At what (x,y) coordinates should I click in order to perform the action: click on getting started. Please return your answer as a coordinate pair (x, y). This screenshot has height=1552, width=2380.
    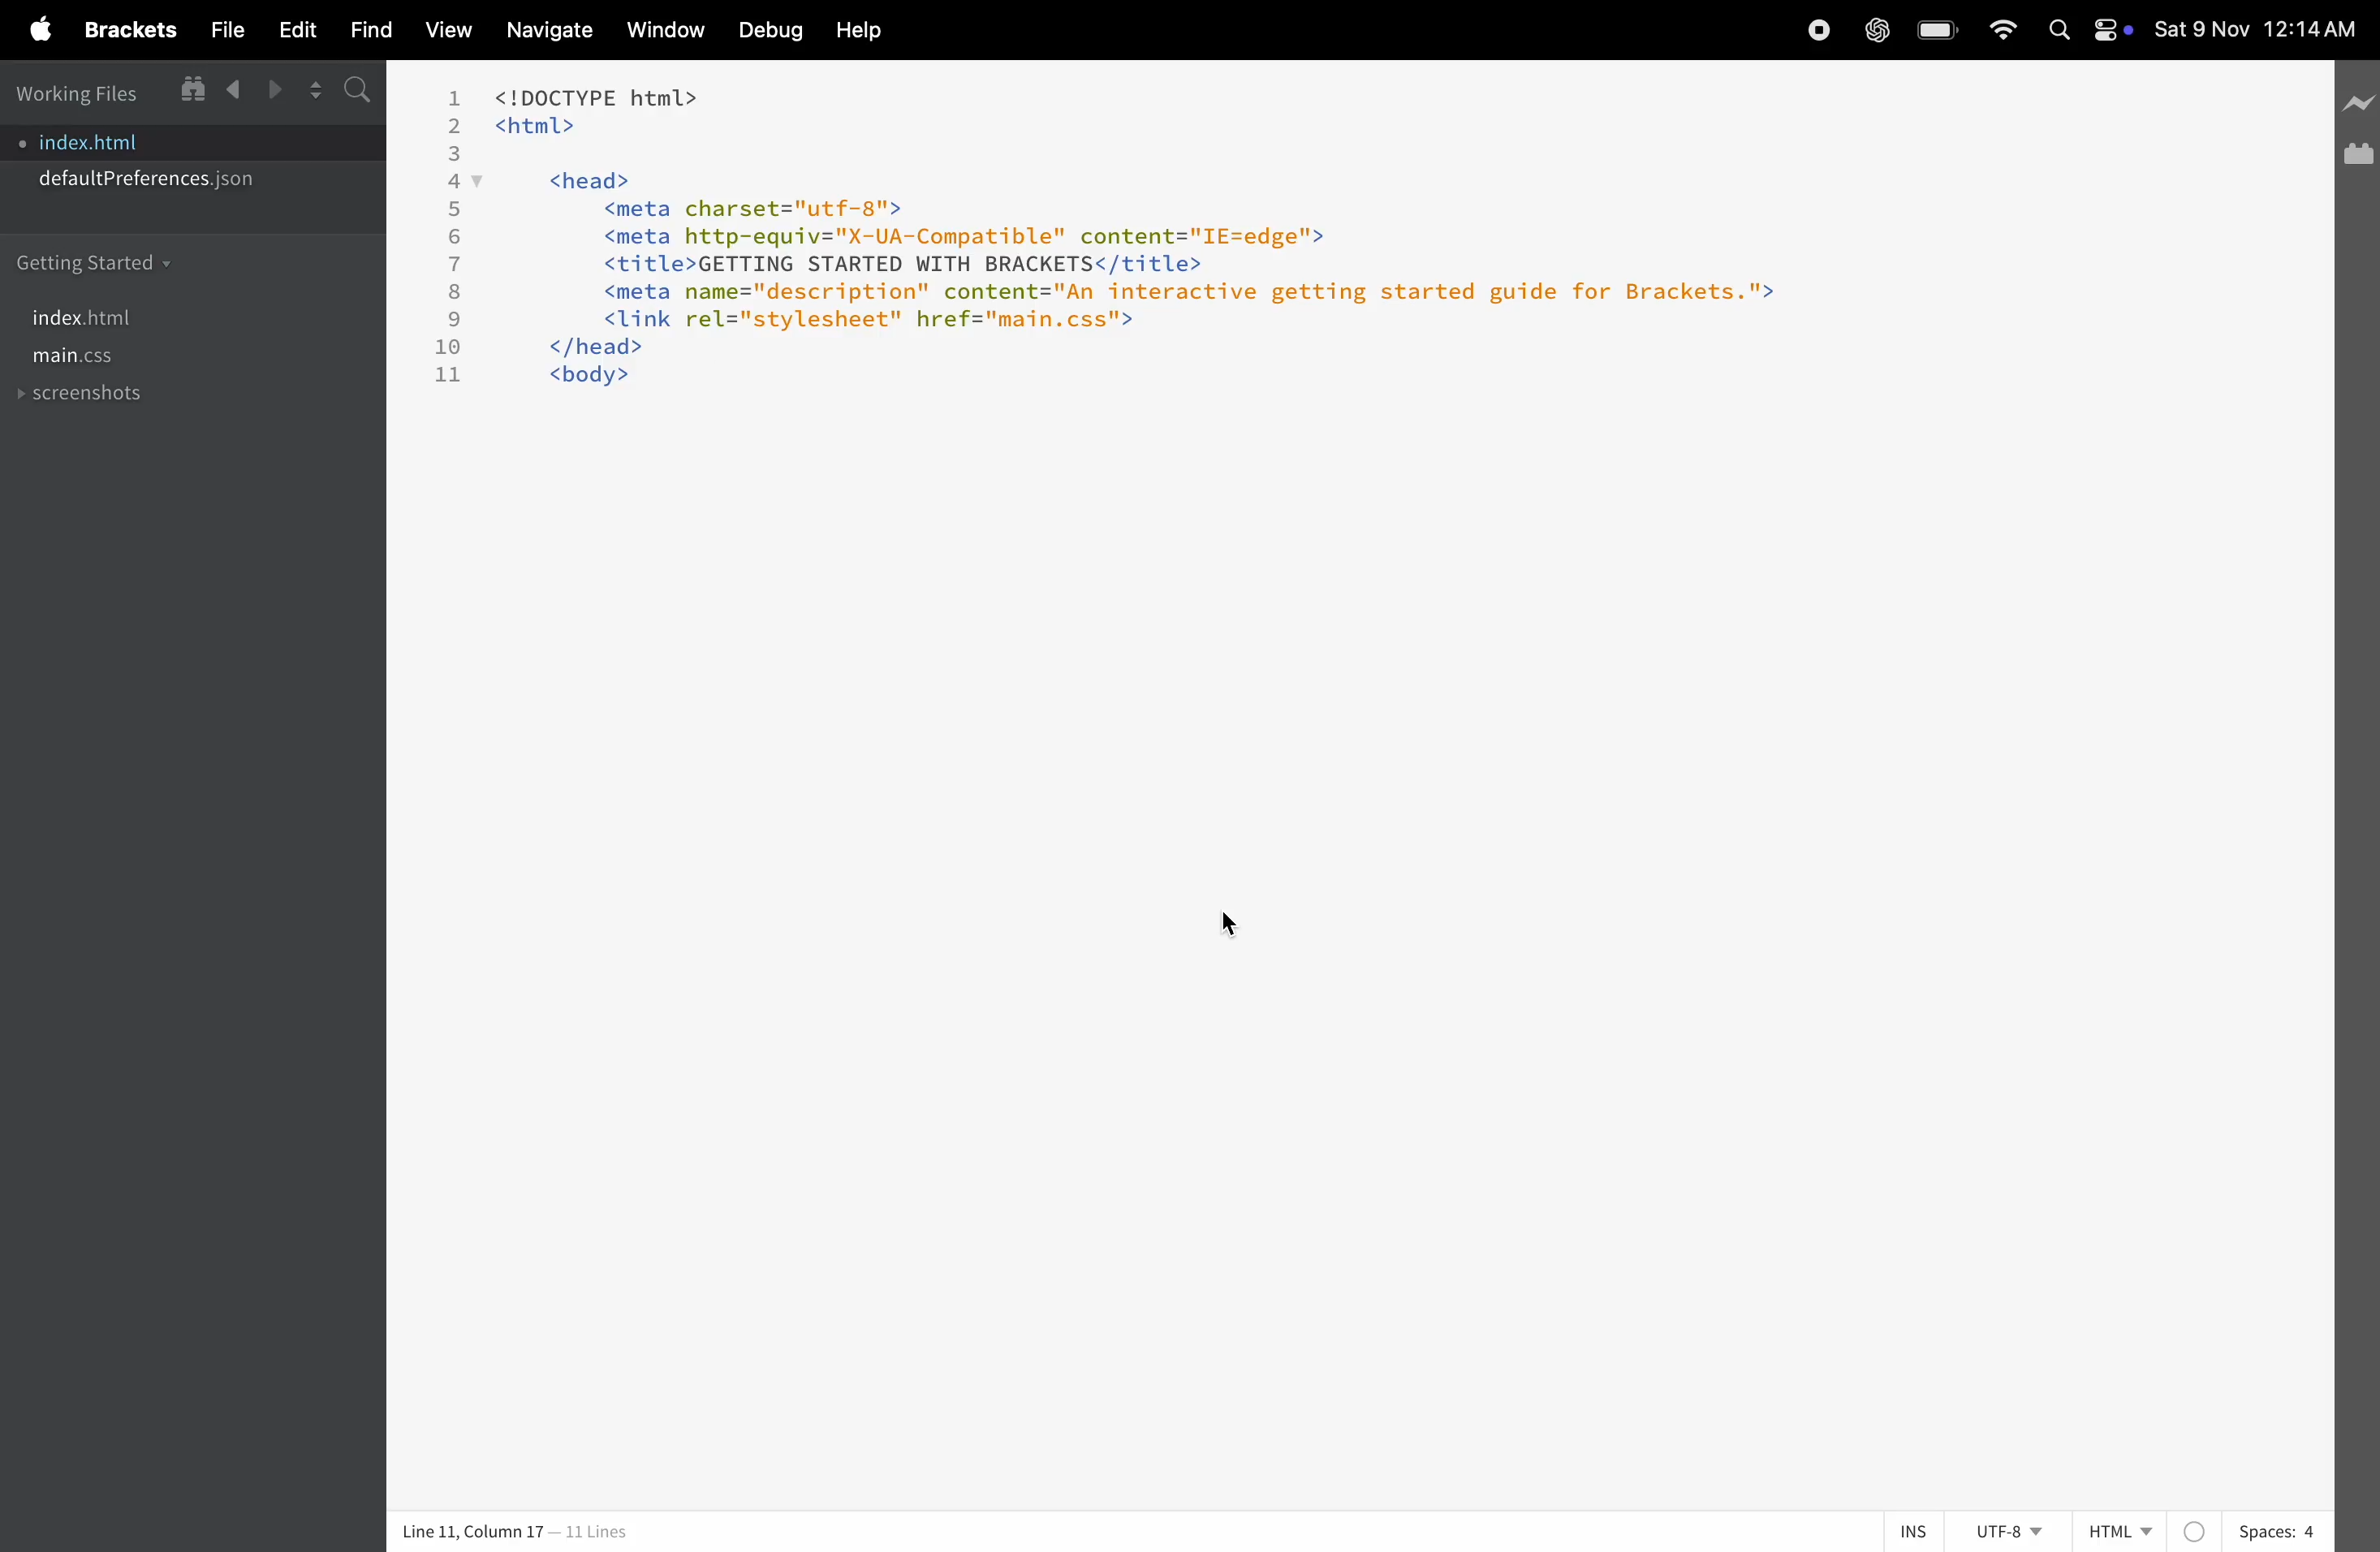
    Looking at the image, I should click on (170, 263).